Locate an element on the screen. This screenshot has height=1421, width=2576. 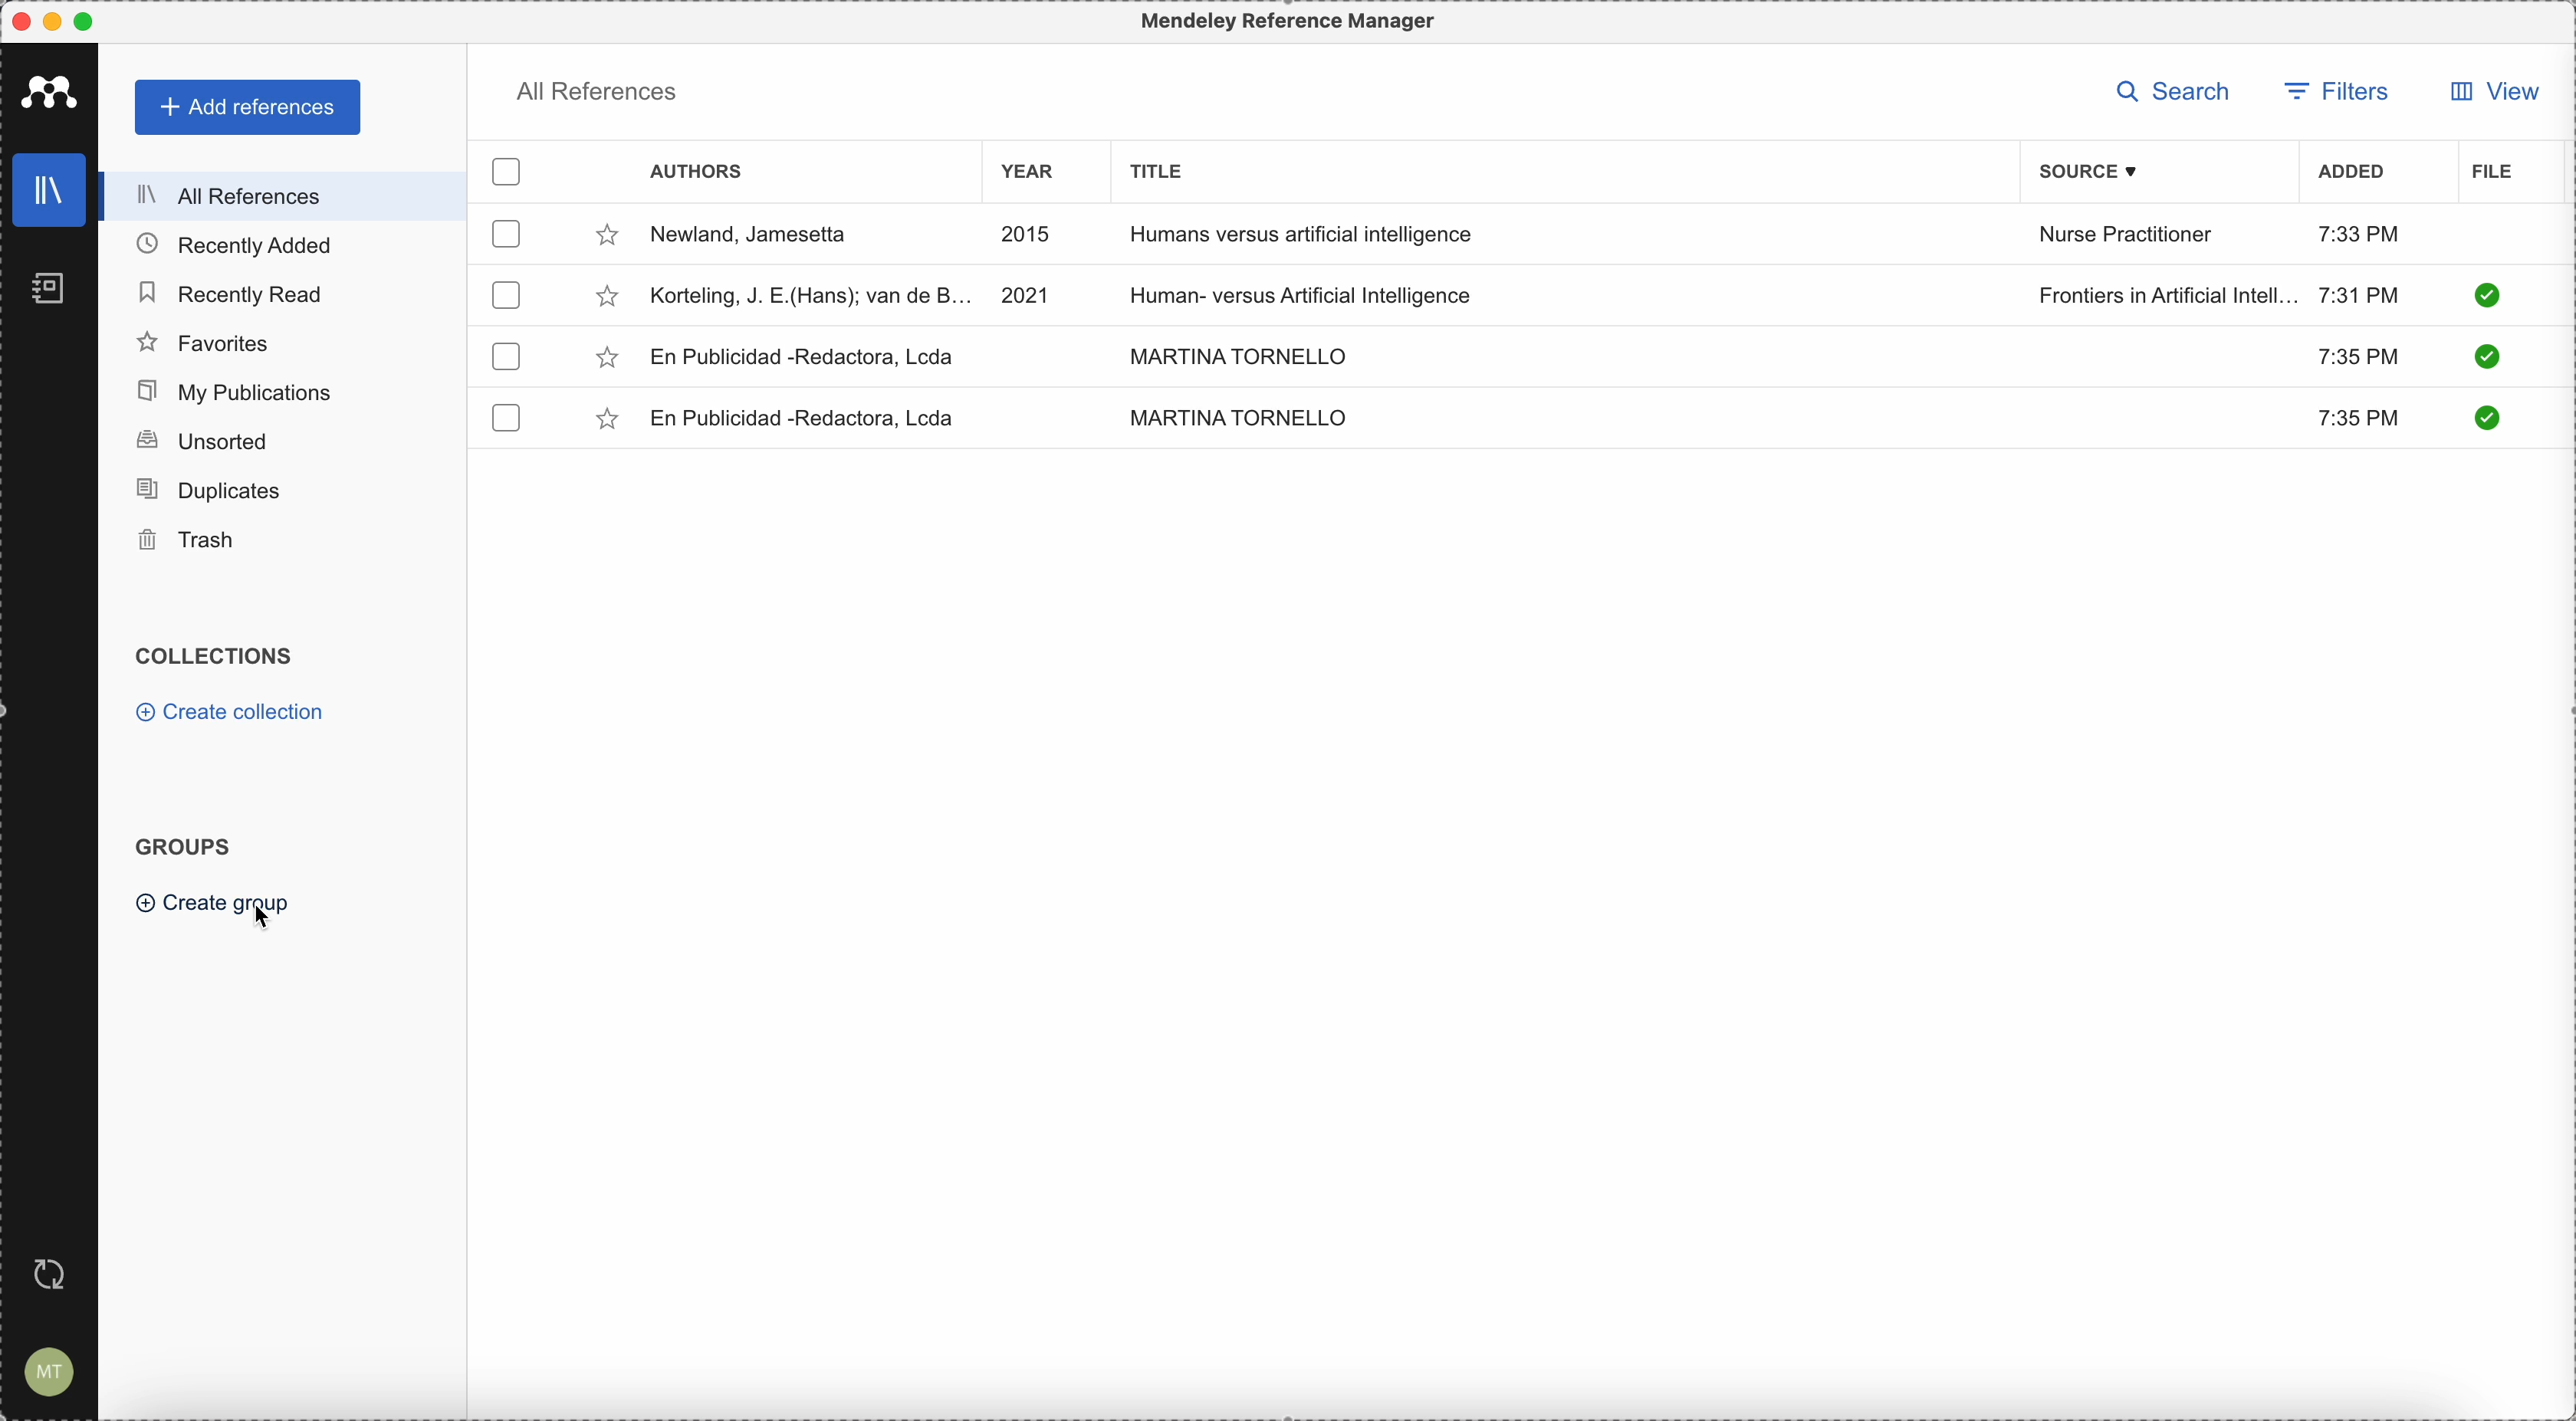
checkbox is located at coordinates (514, 174).